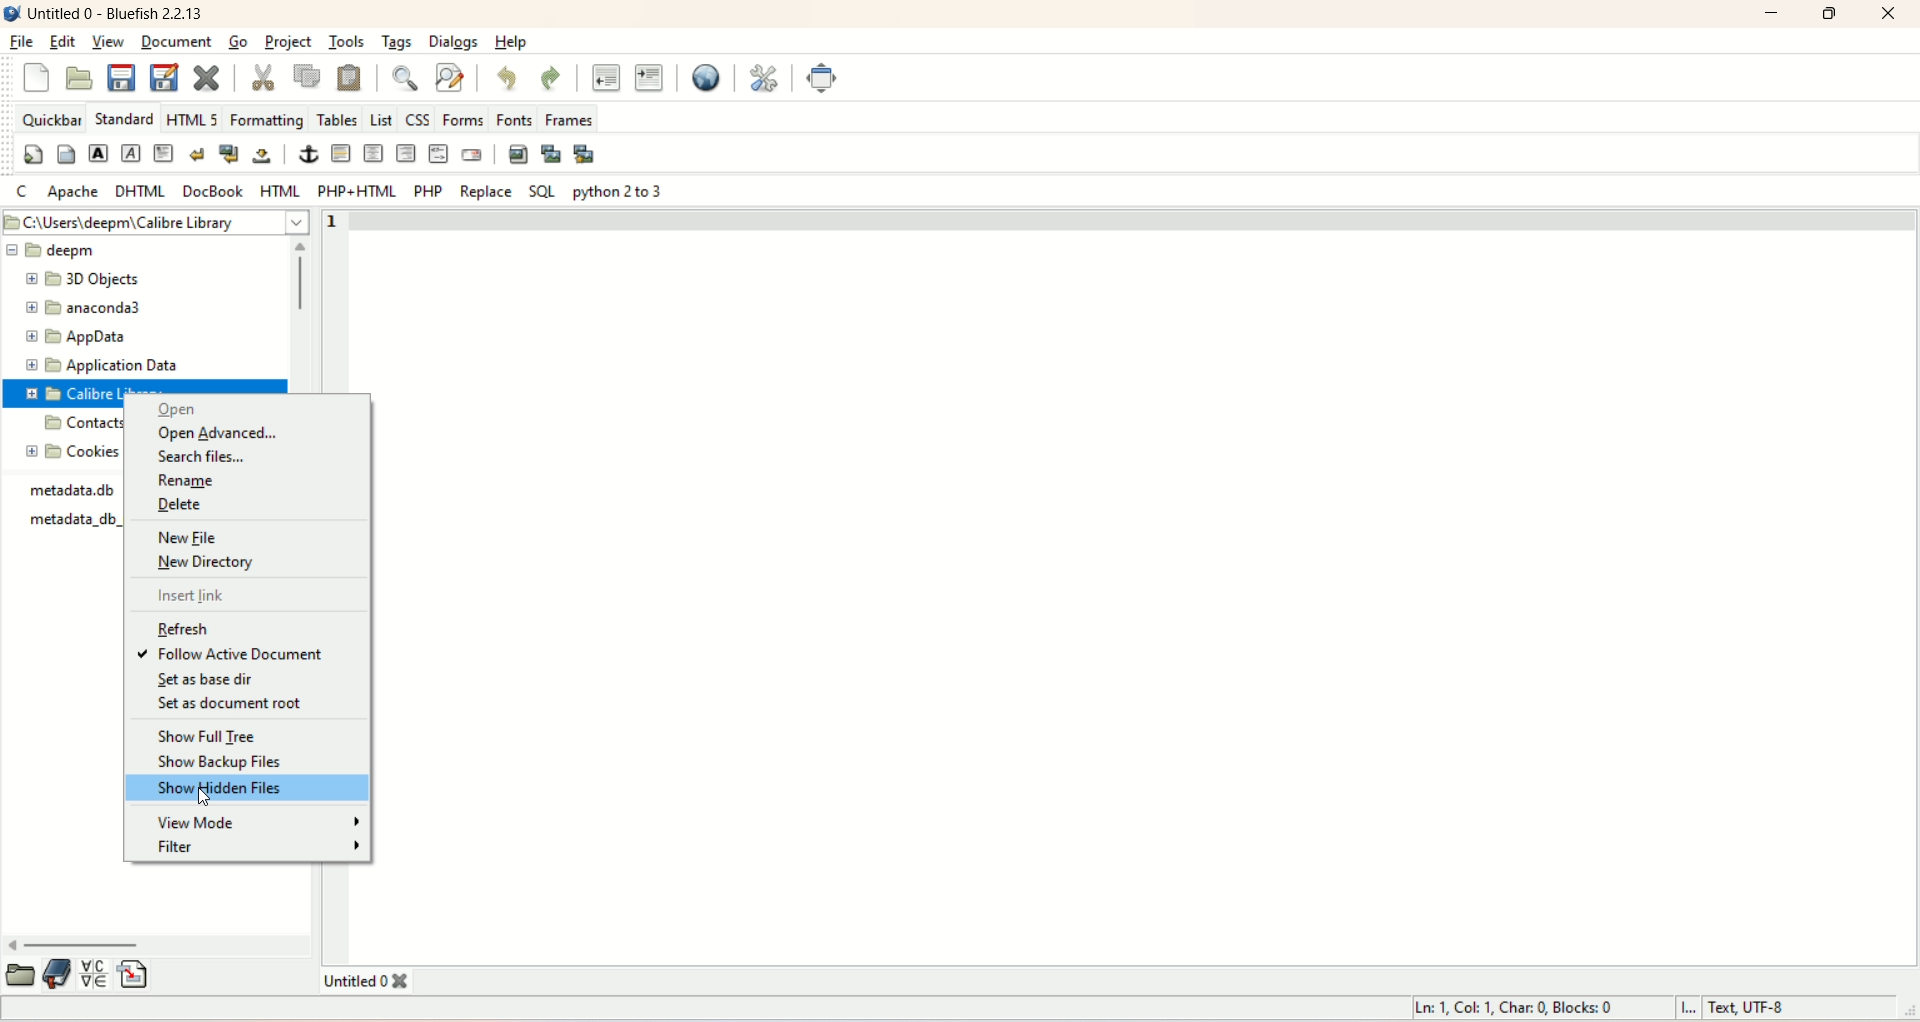  I want to click on refresh, so click(189, 628).